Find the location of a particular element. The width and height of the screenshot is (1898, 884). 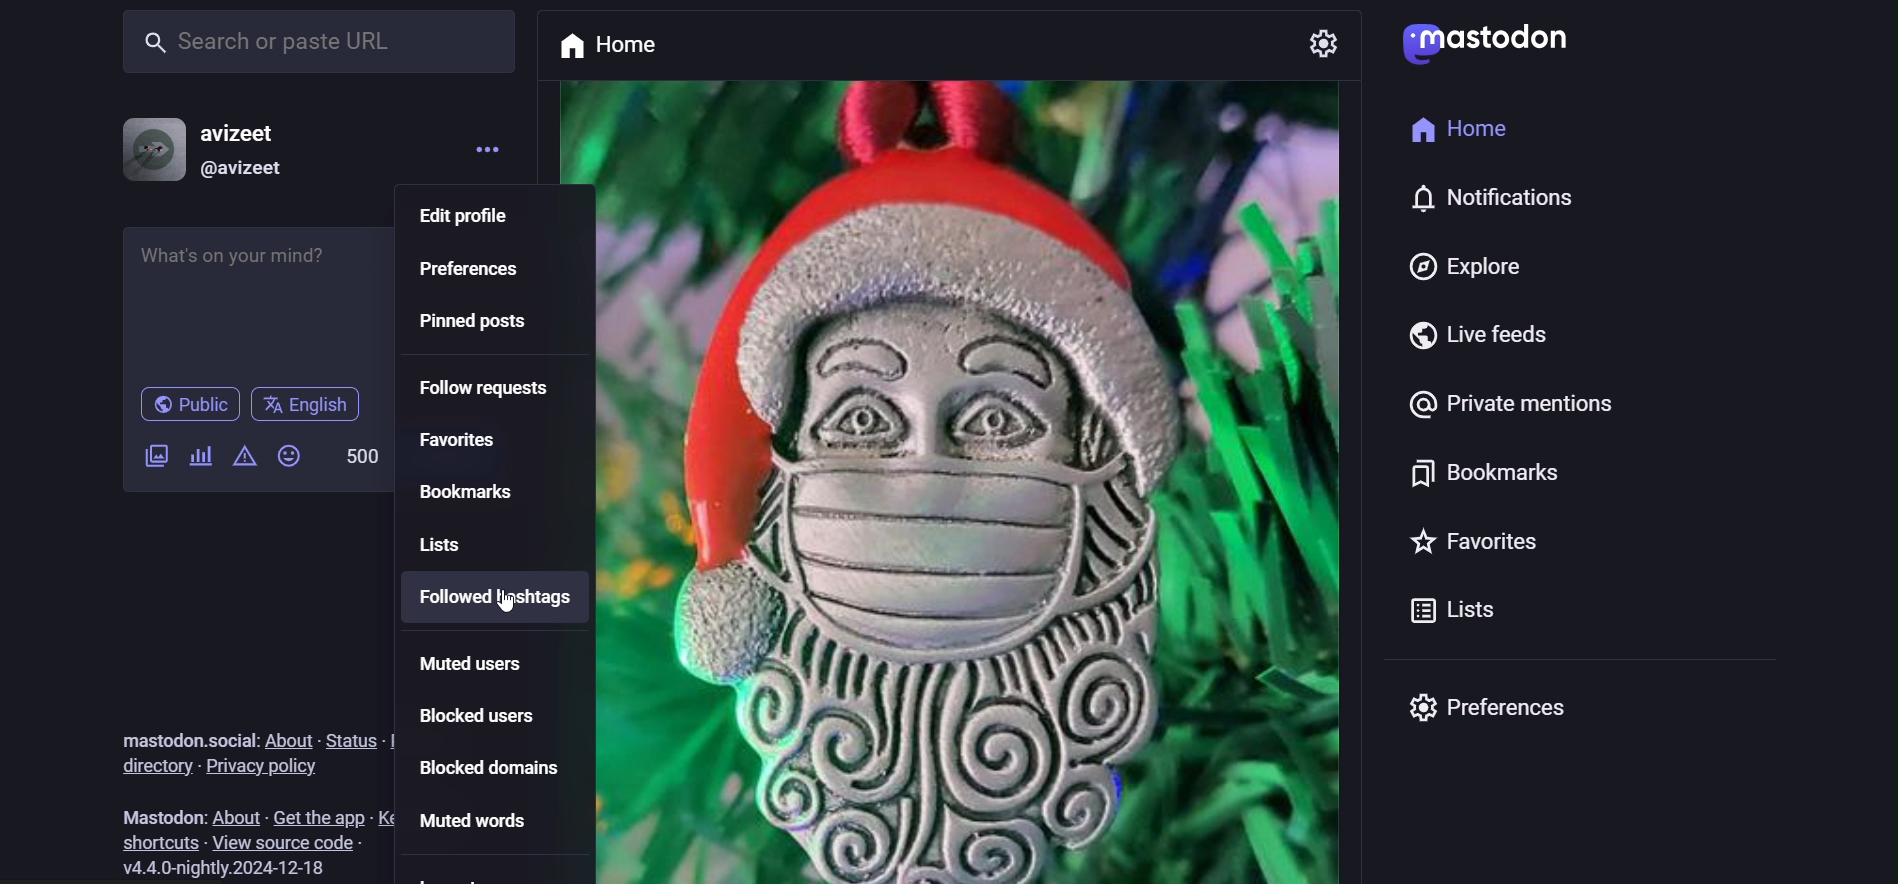

500 is located at coordinates (361, 457).